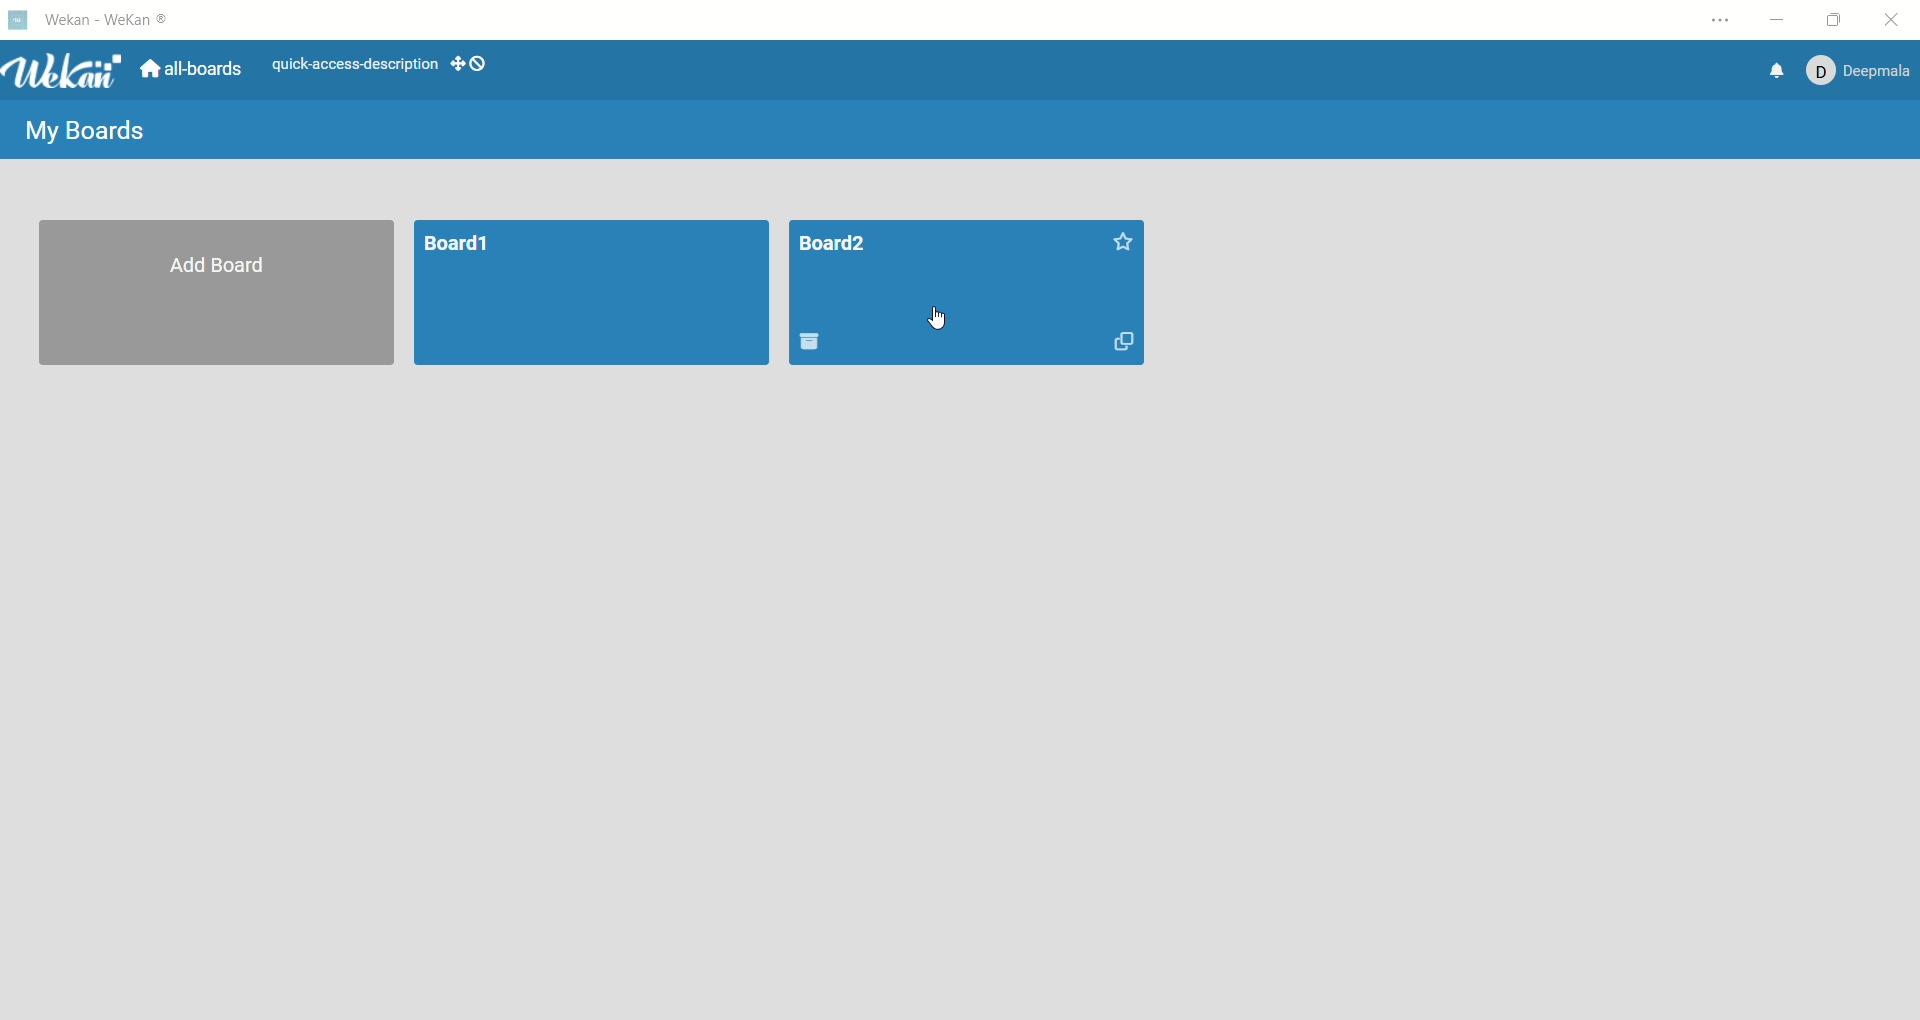 The width and height of the screenshot is (1920, 1020). Describe the element at coordinates (1829, 20) in the screenshot. I see `maximize` at that location.